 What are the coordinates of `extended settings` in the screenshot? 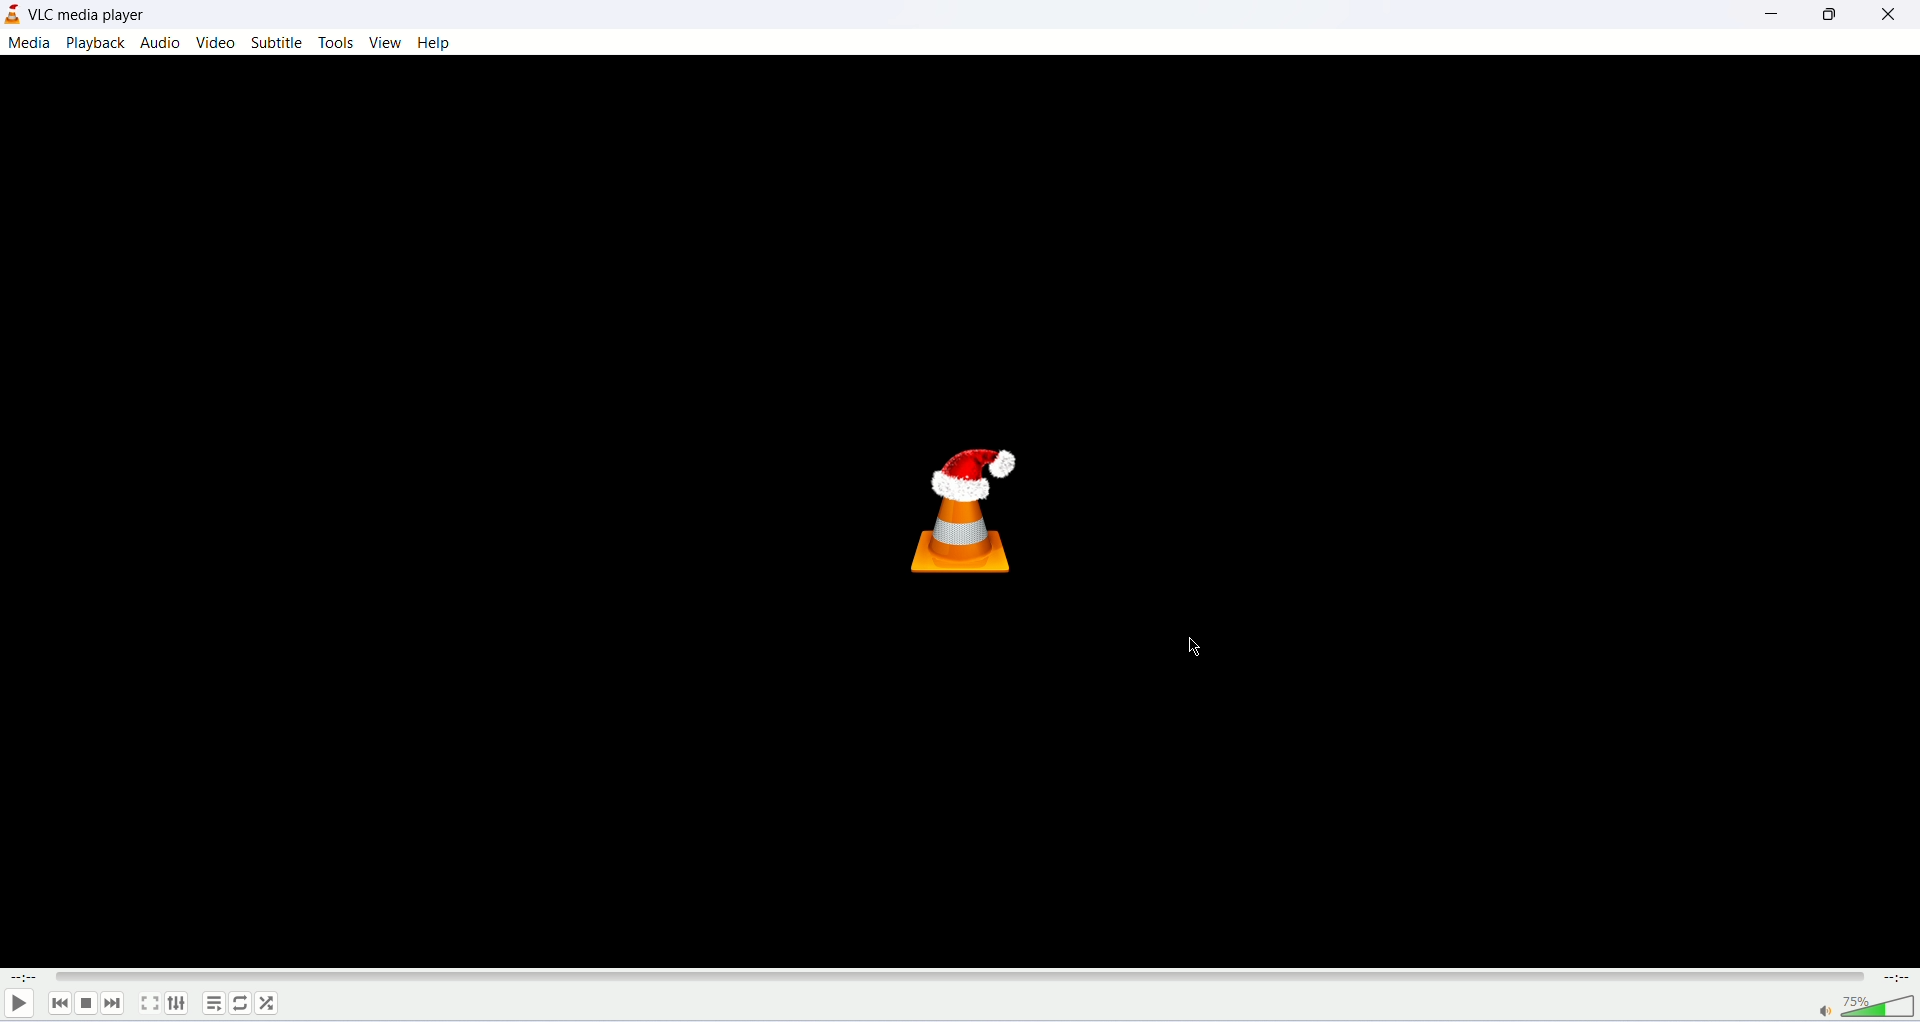 It's located at (177, 1002).